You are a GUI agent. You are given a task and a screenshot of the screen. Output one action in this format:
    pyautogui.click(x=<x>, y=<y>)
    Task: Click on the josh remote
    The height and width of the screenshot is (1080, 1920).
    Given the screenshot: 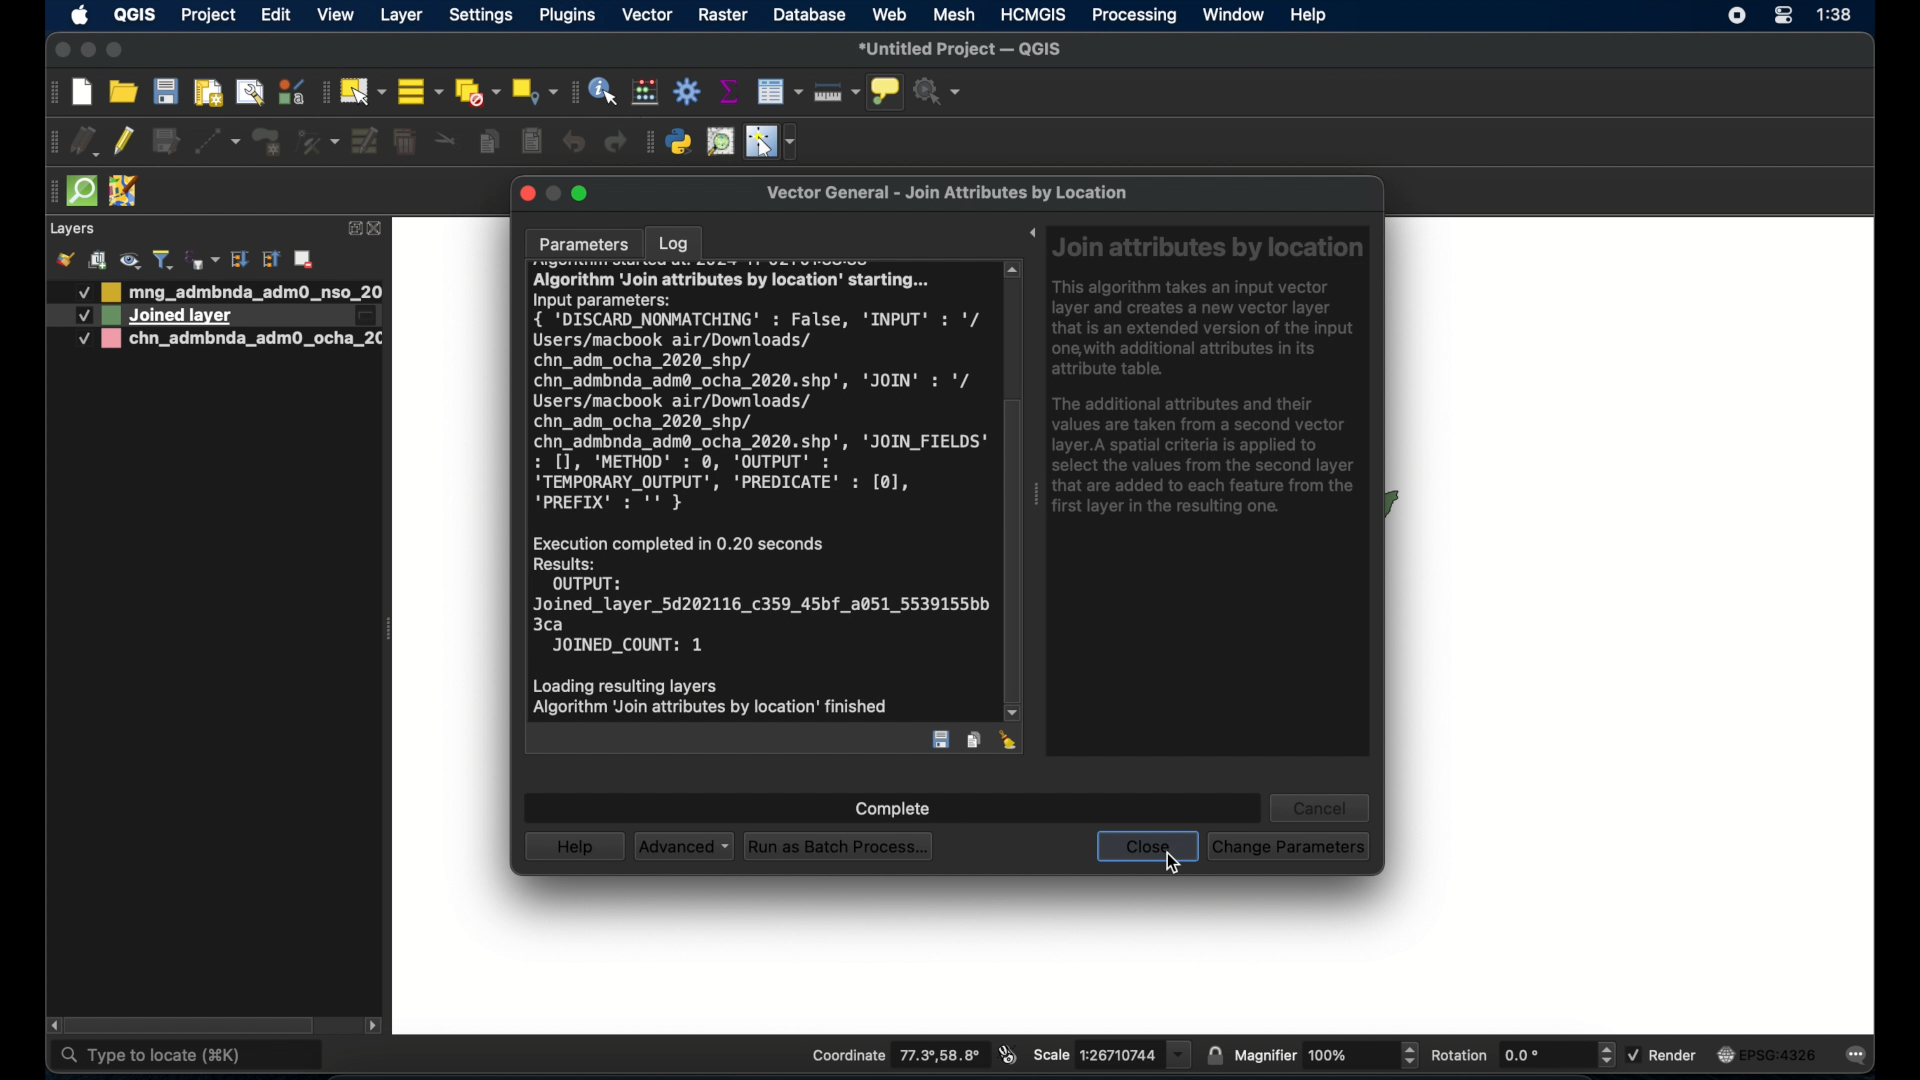 What is the action you would take?
    pyautogui.click(x=125, y=193)
    